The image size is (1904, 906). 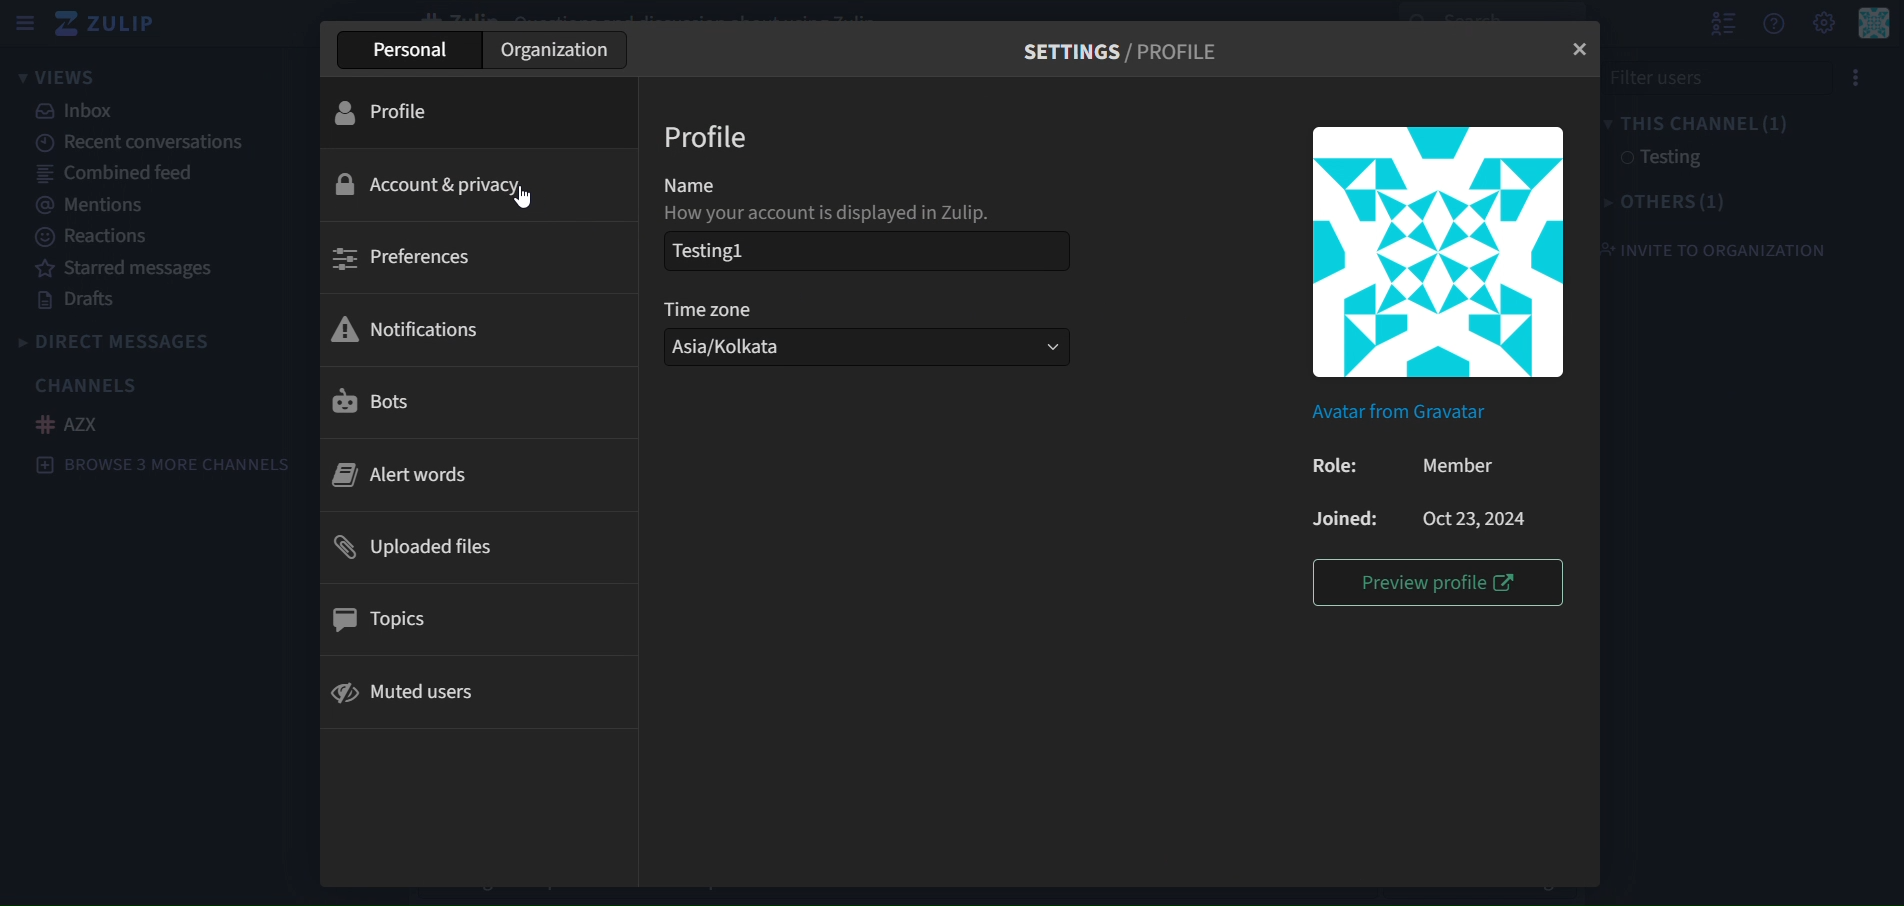 What do you see at coordinates (557, 51) in the screenshot?
I see `organization` at bounding box center [557, 51].